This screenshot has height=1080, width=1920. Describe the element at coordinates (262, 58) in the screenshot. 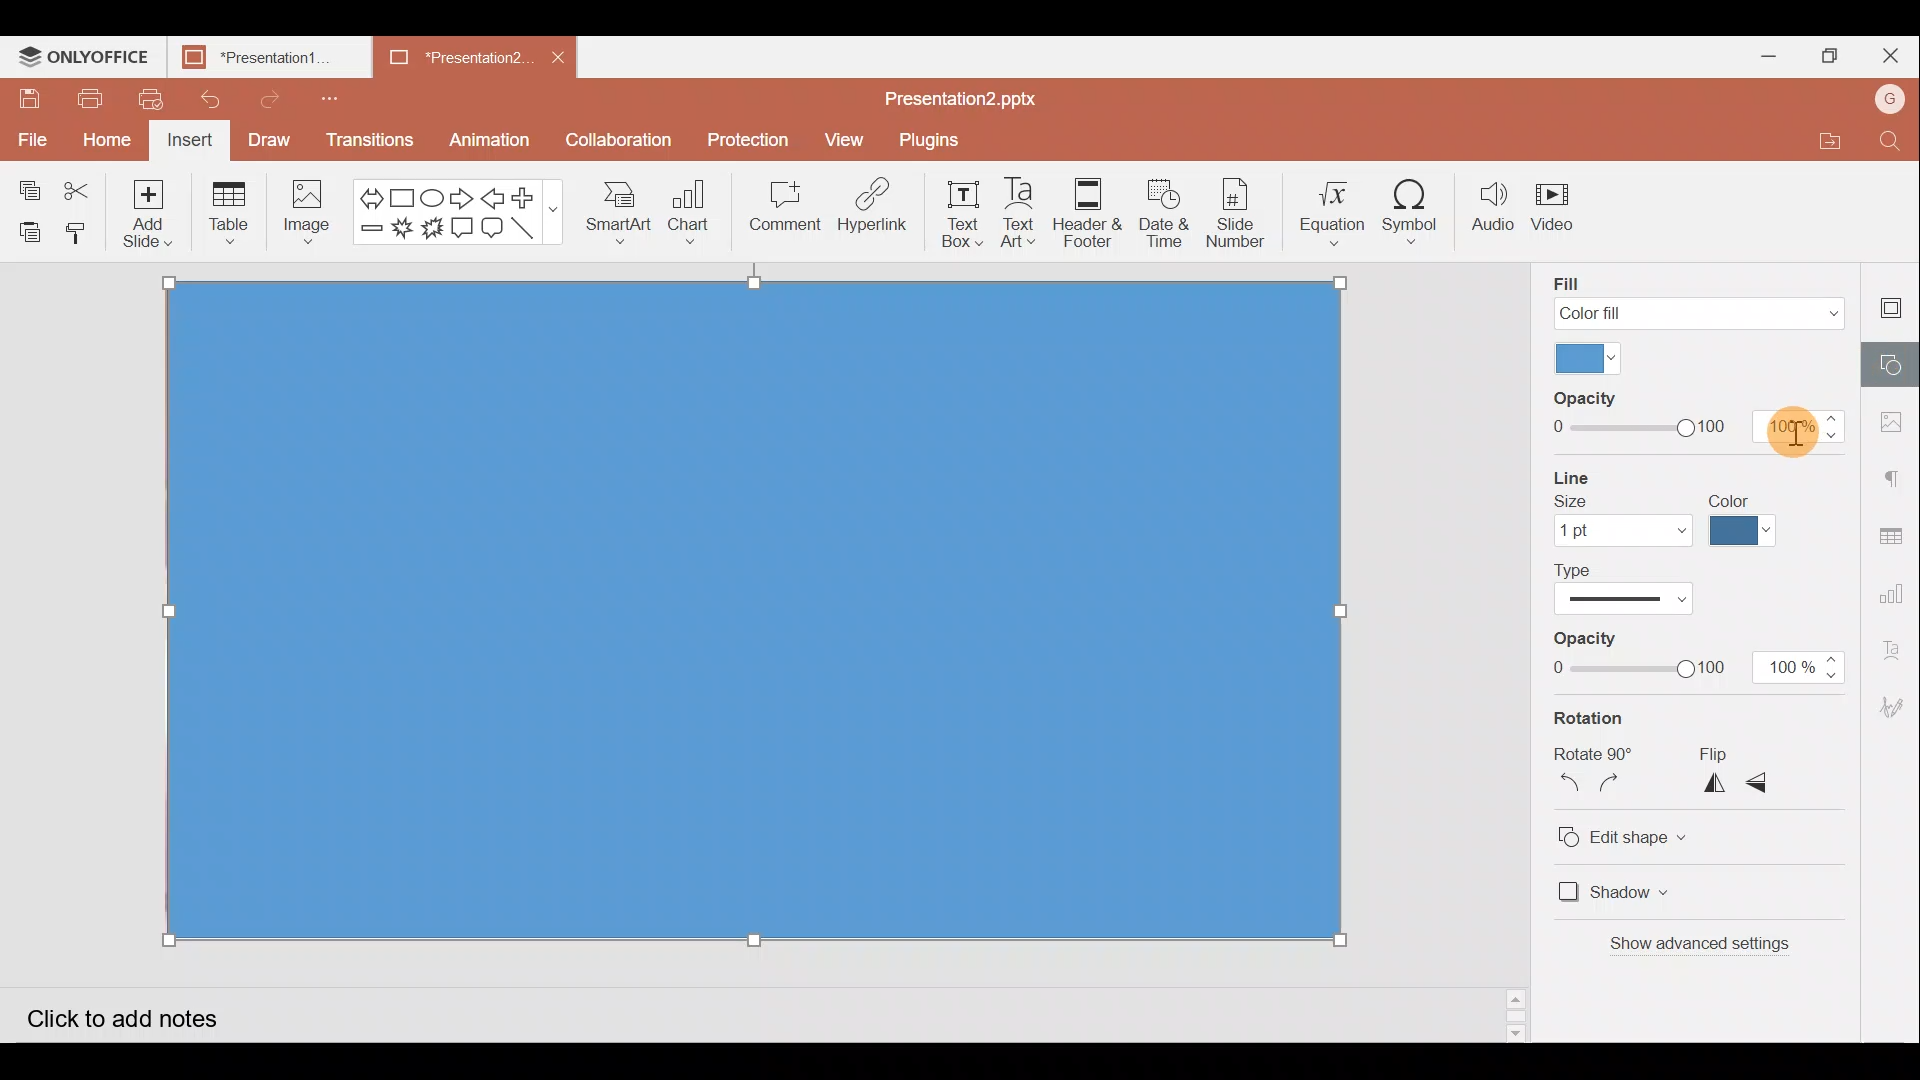

I see `Presentation1.` at that location.